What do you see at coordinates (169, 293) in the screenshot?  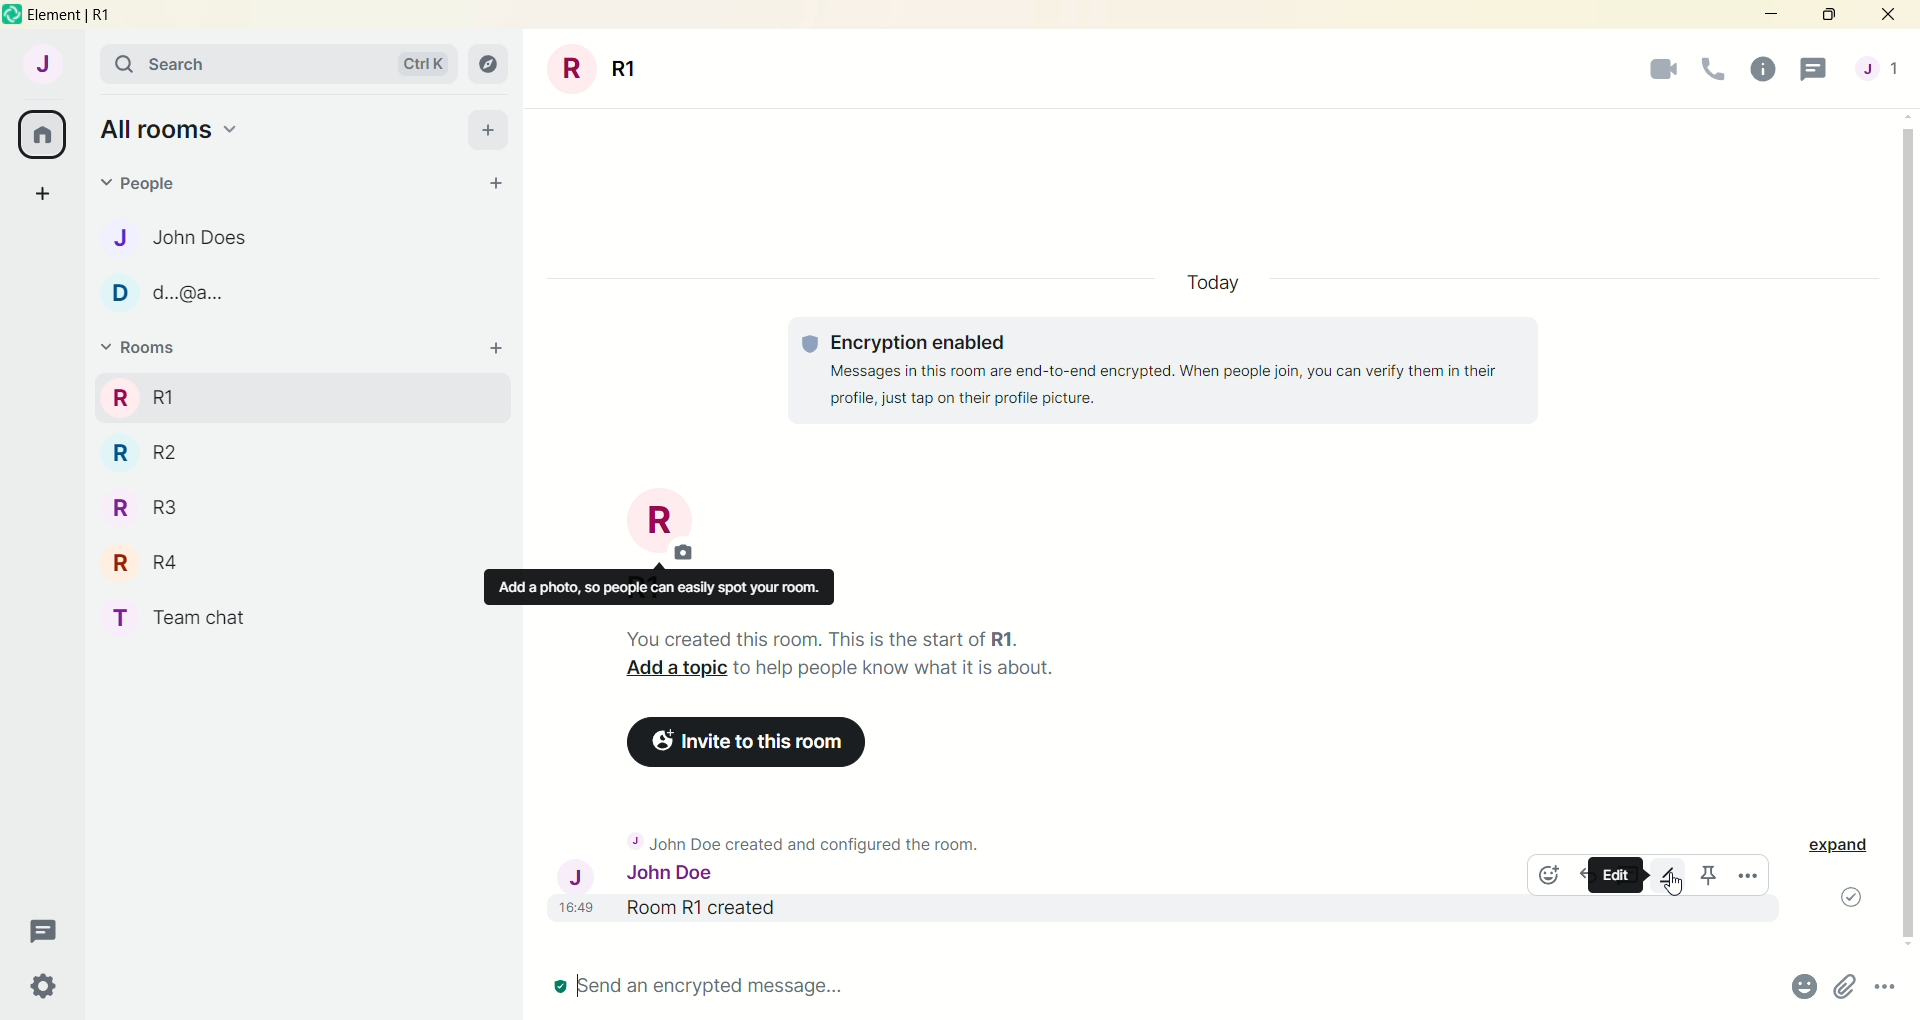 I see `D d.@a.` at bounding box center [169, 293].